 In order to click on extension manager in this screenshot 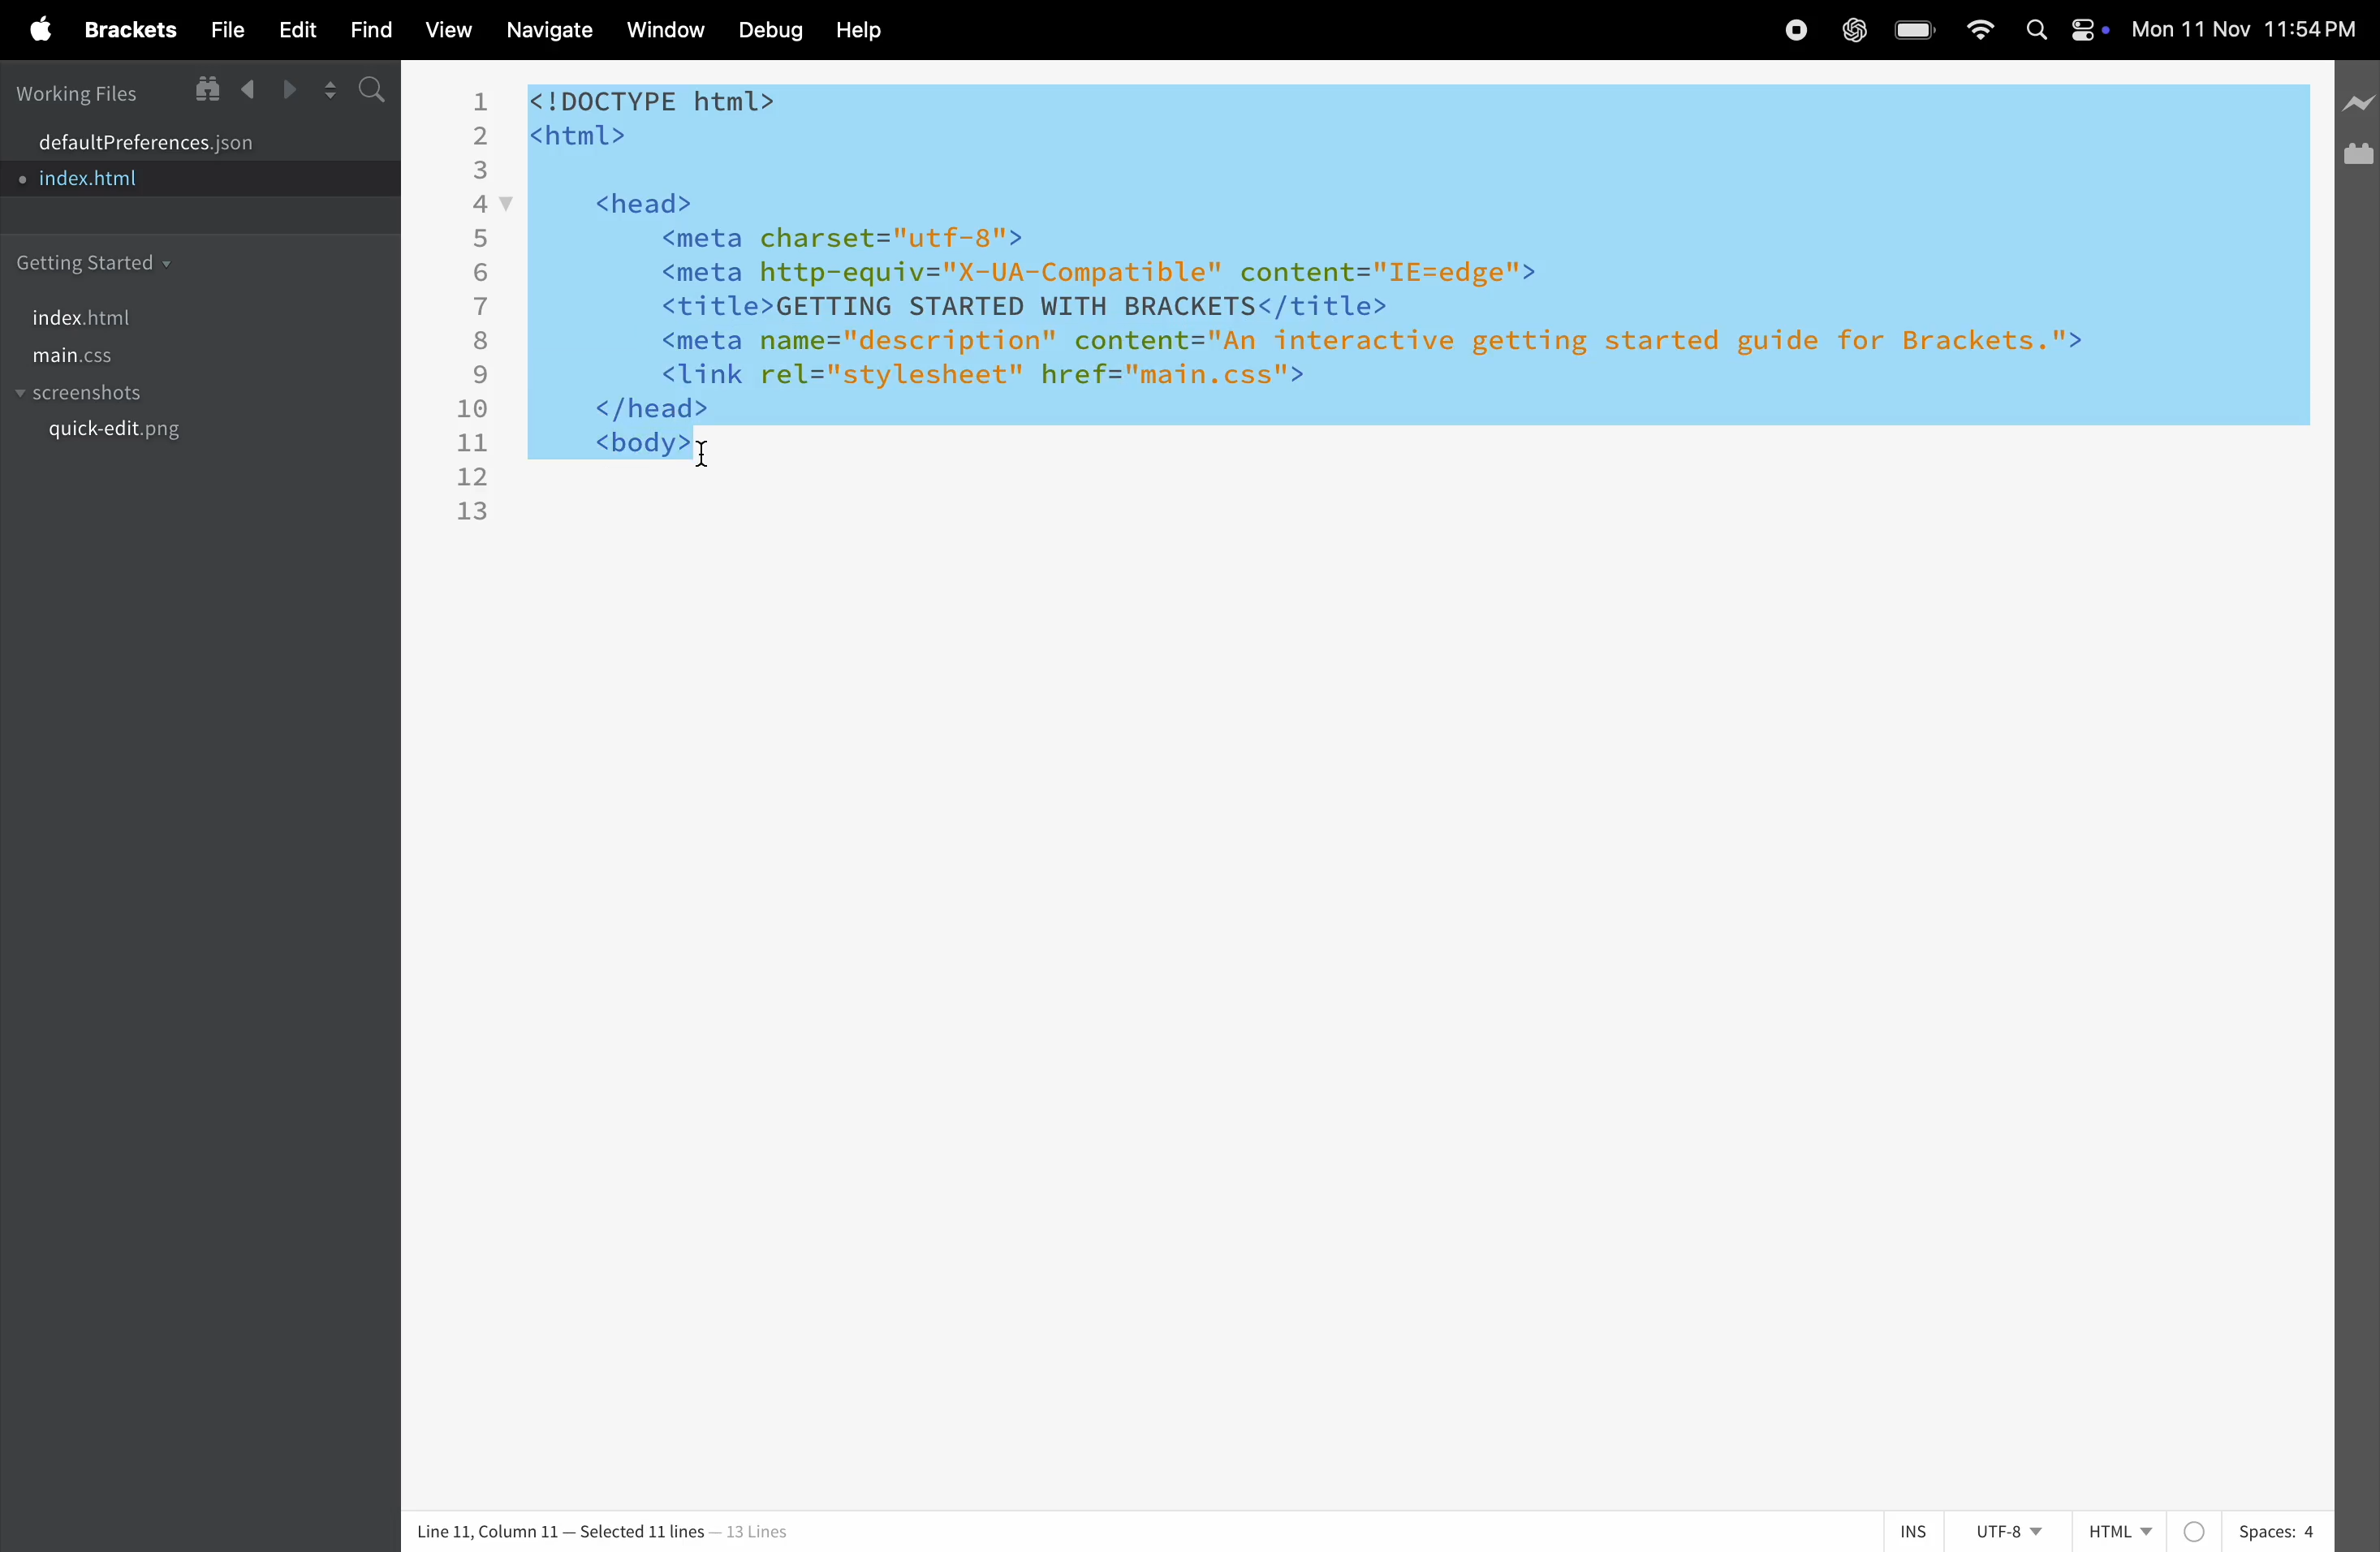, I will do `click(2360, 152)`.